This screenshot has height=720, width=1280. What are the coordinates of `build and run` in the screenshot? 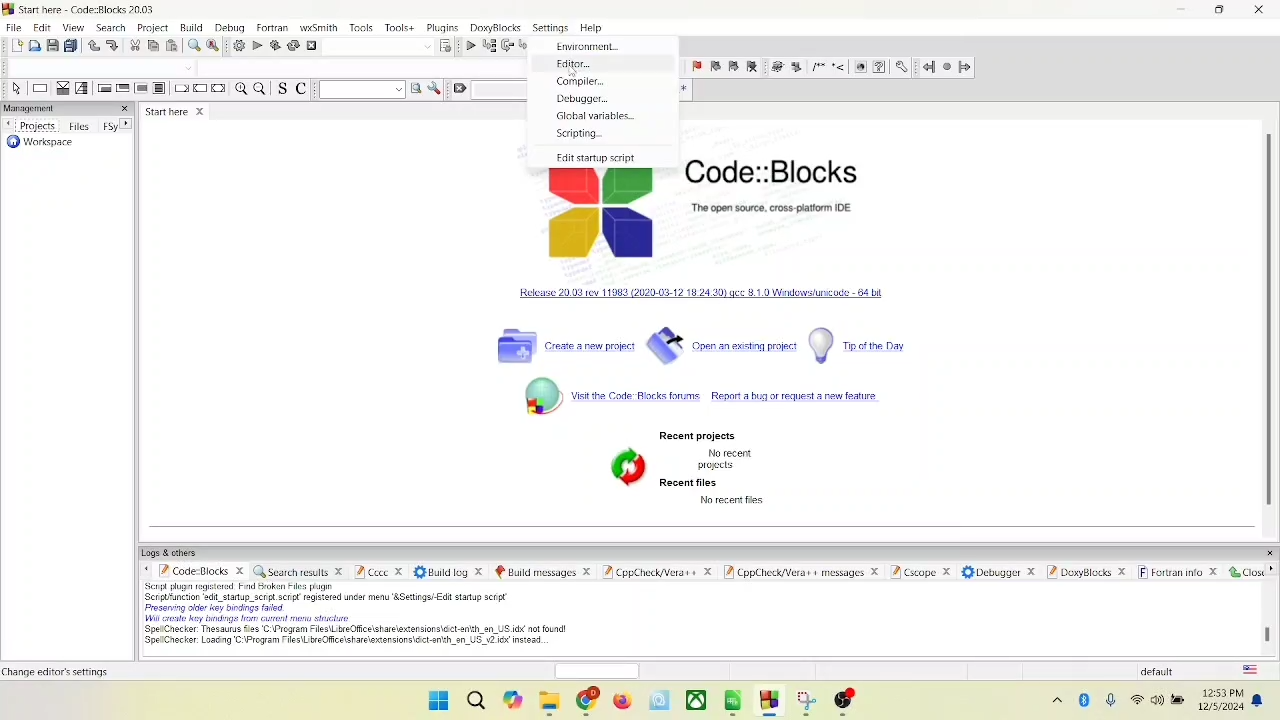 It's located at (275, 45).